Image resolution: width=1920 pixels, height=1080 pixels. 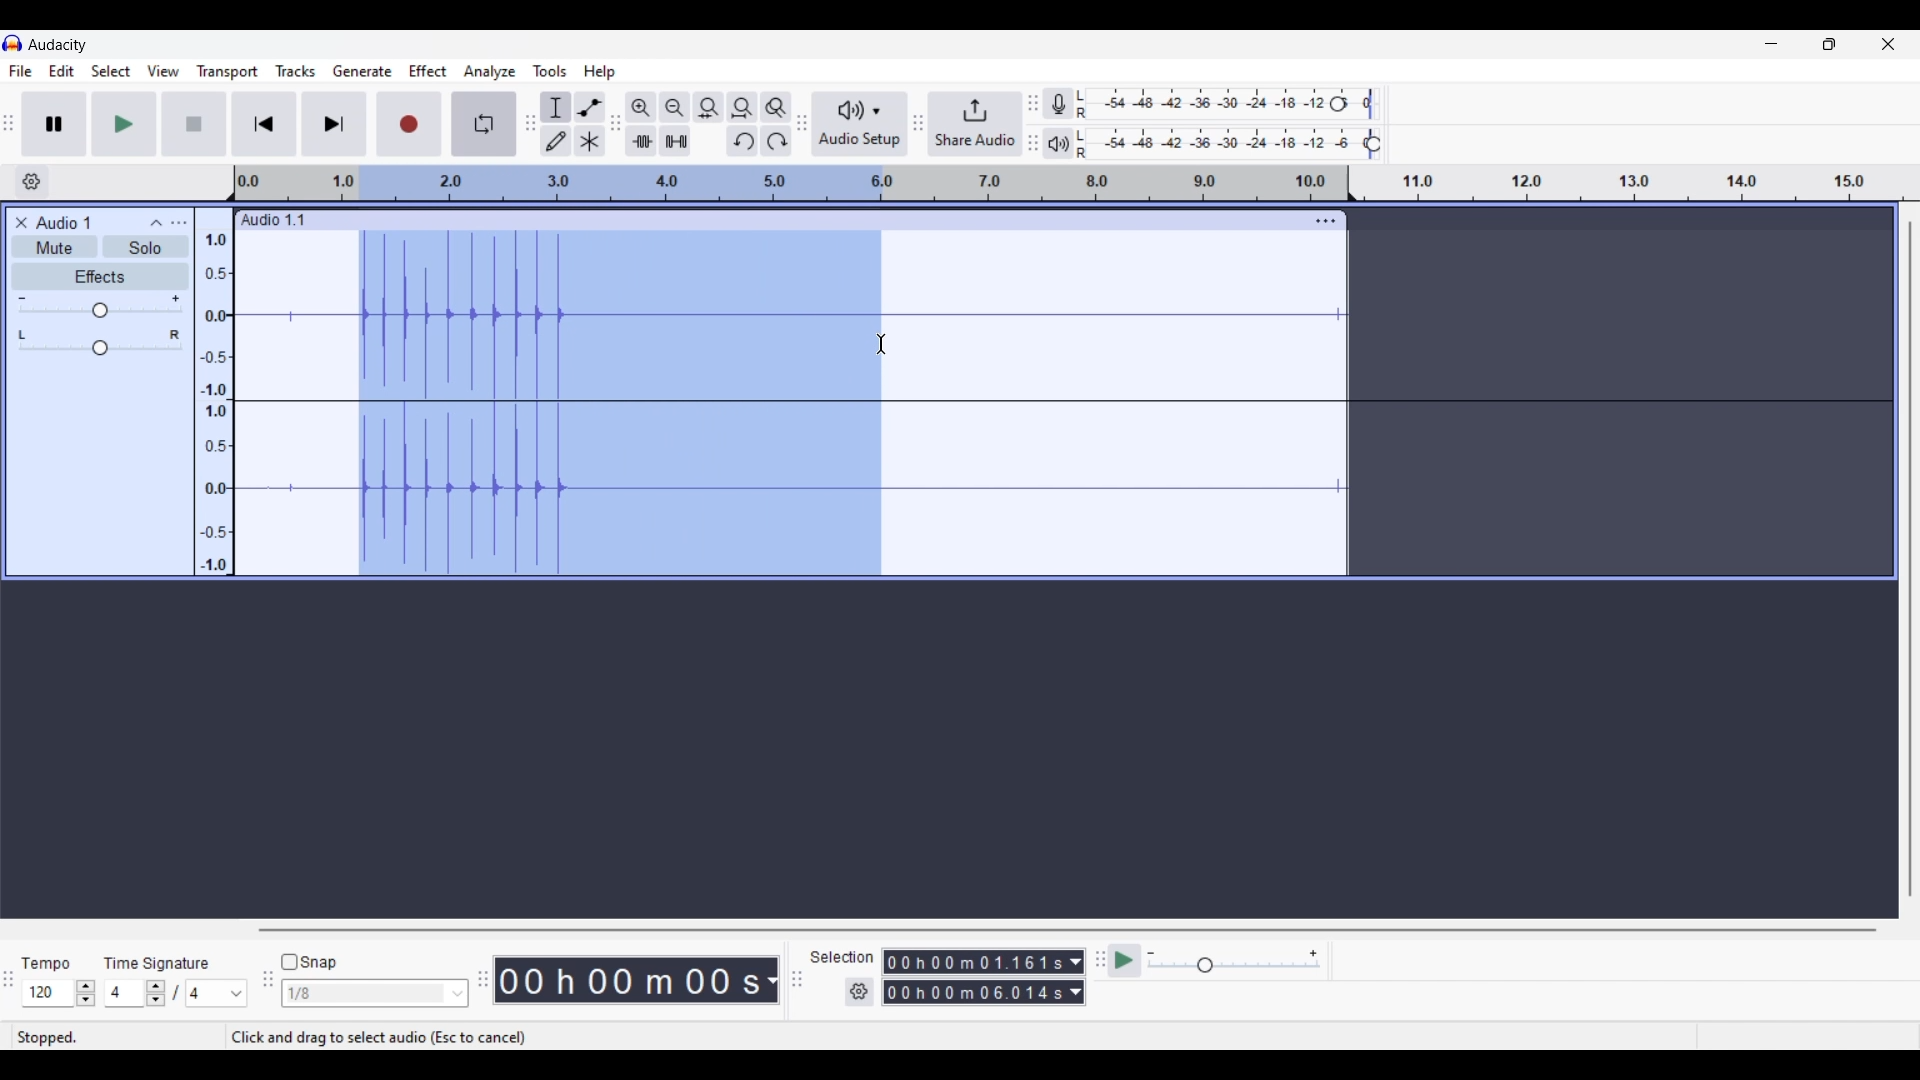 What do you see at coordinates (555, 140) in the screenshot?
I see `Draw tool` at bounding box center [555, 140].